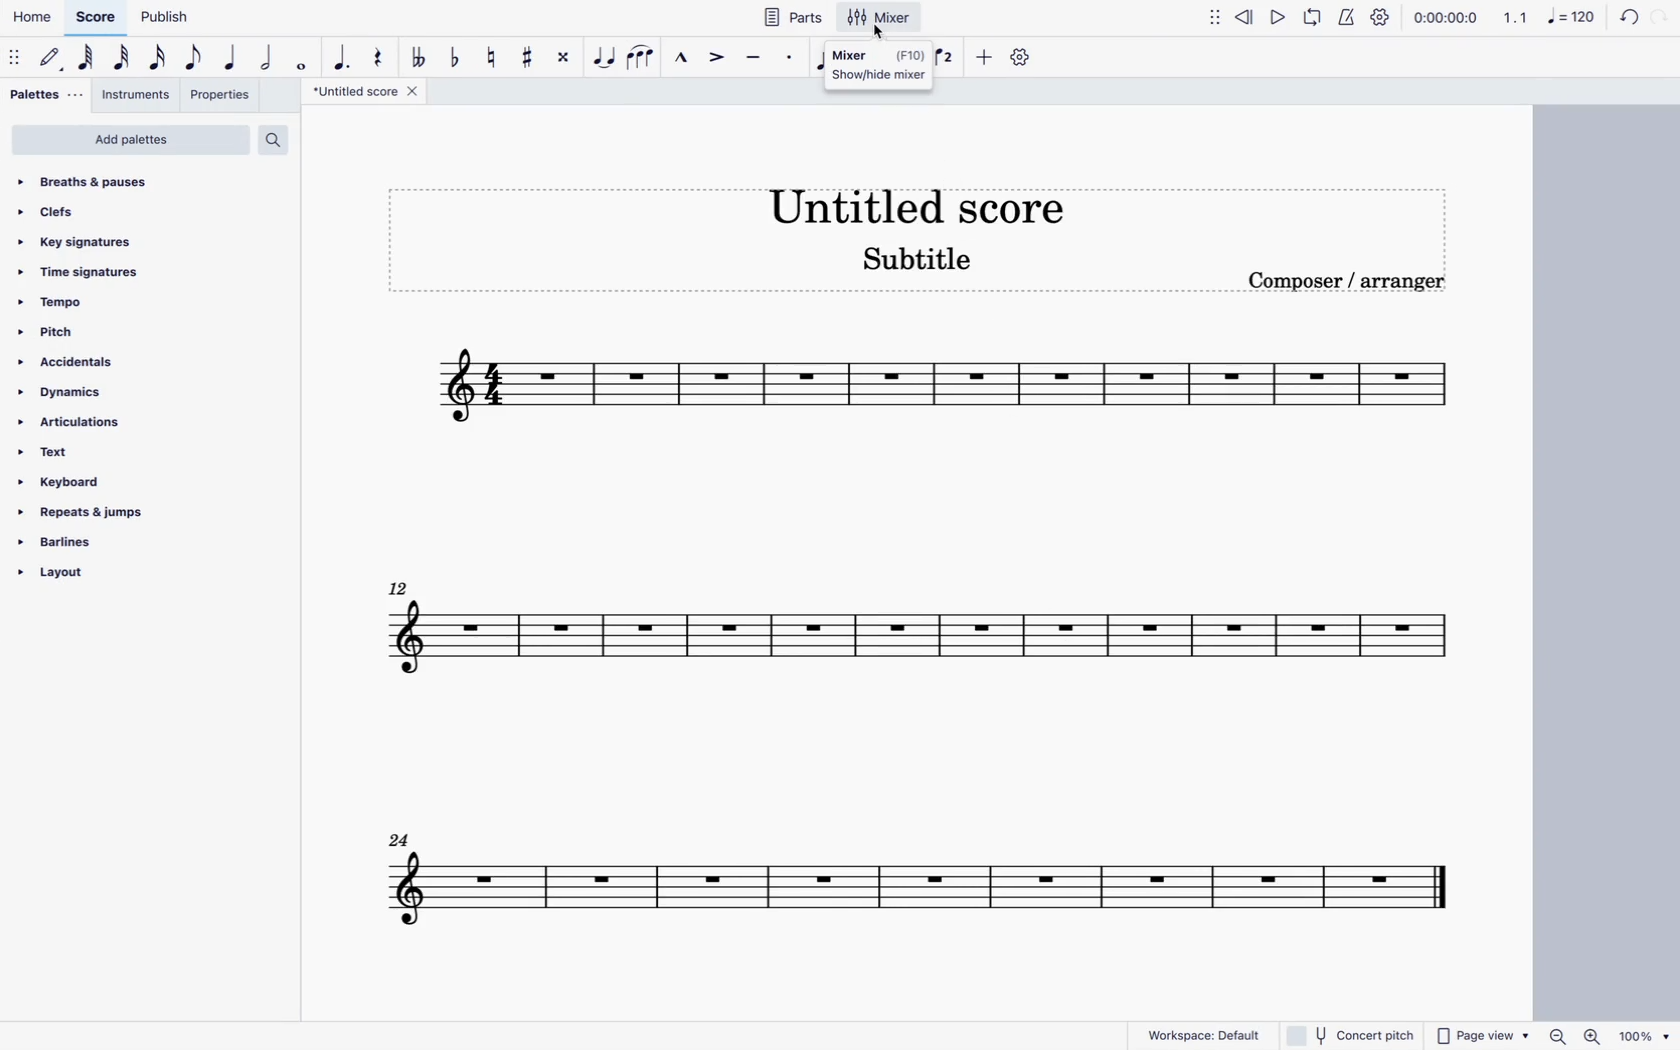 Image resolution: width=1680 pixels, height=1050 pixels. I want to click on settings, so click(1381, 17).